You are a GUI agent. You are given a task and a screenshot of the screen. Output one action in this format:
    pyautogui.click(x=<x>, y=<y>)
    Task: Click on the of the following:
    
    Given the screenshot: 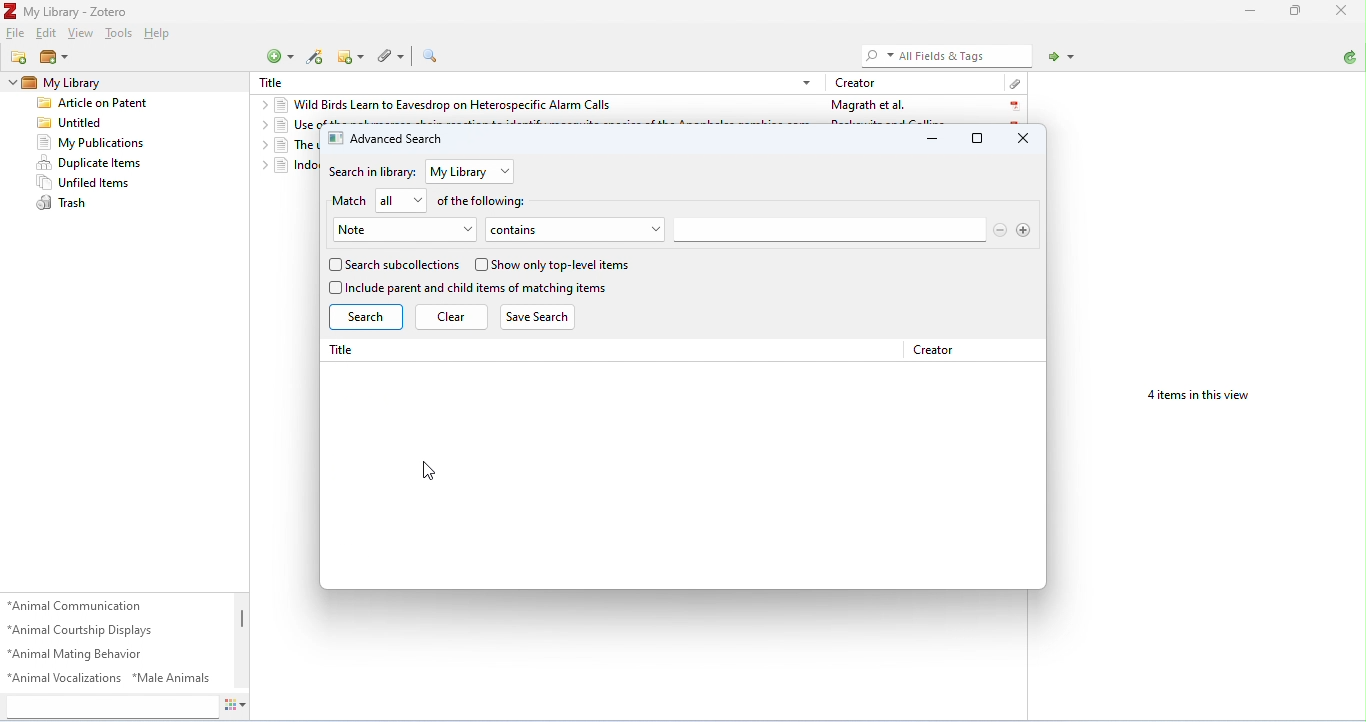 What is the action you would take?
    pyautogui.click(x=486, y=202)
    